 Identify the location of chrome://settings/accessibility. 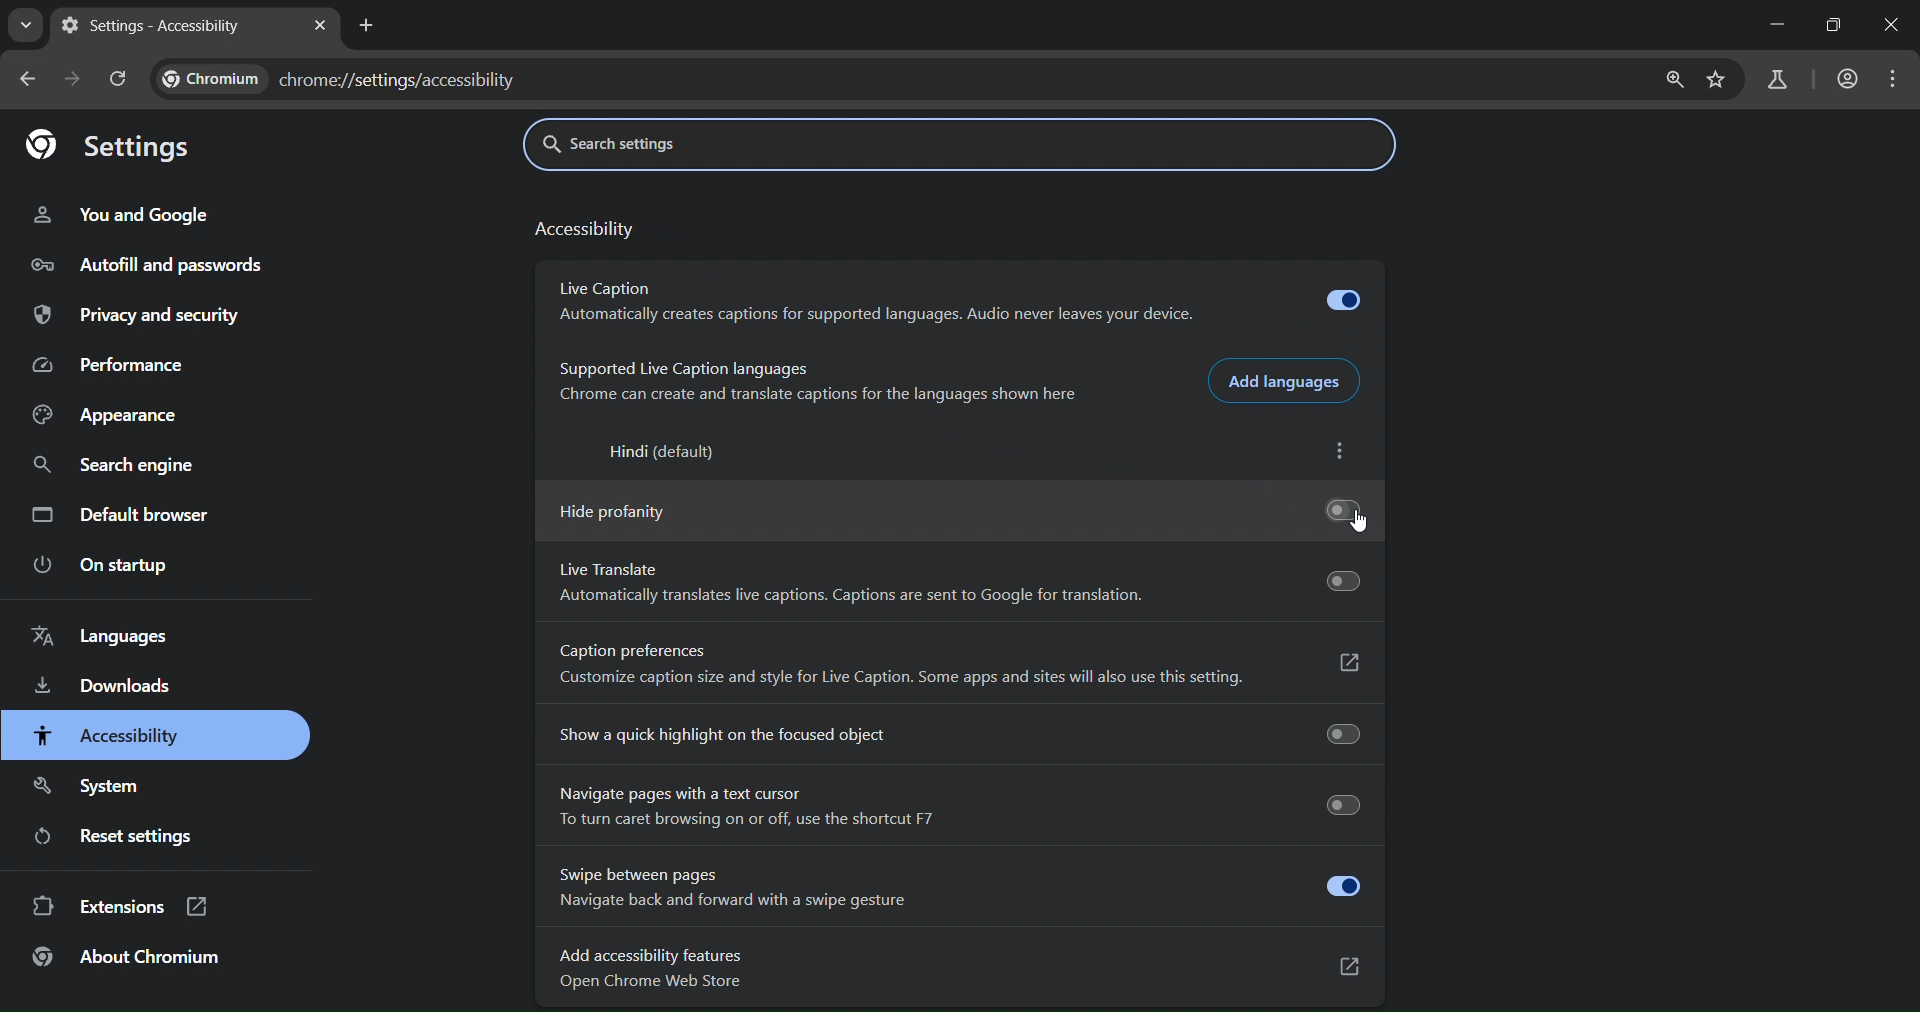
(399, 78).